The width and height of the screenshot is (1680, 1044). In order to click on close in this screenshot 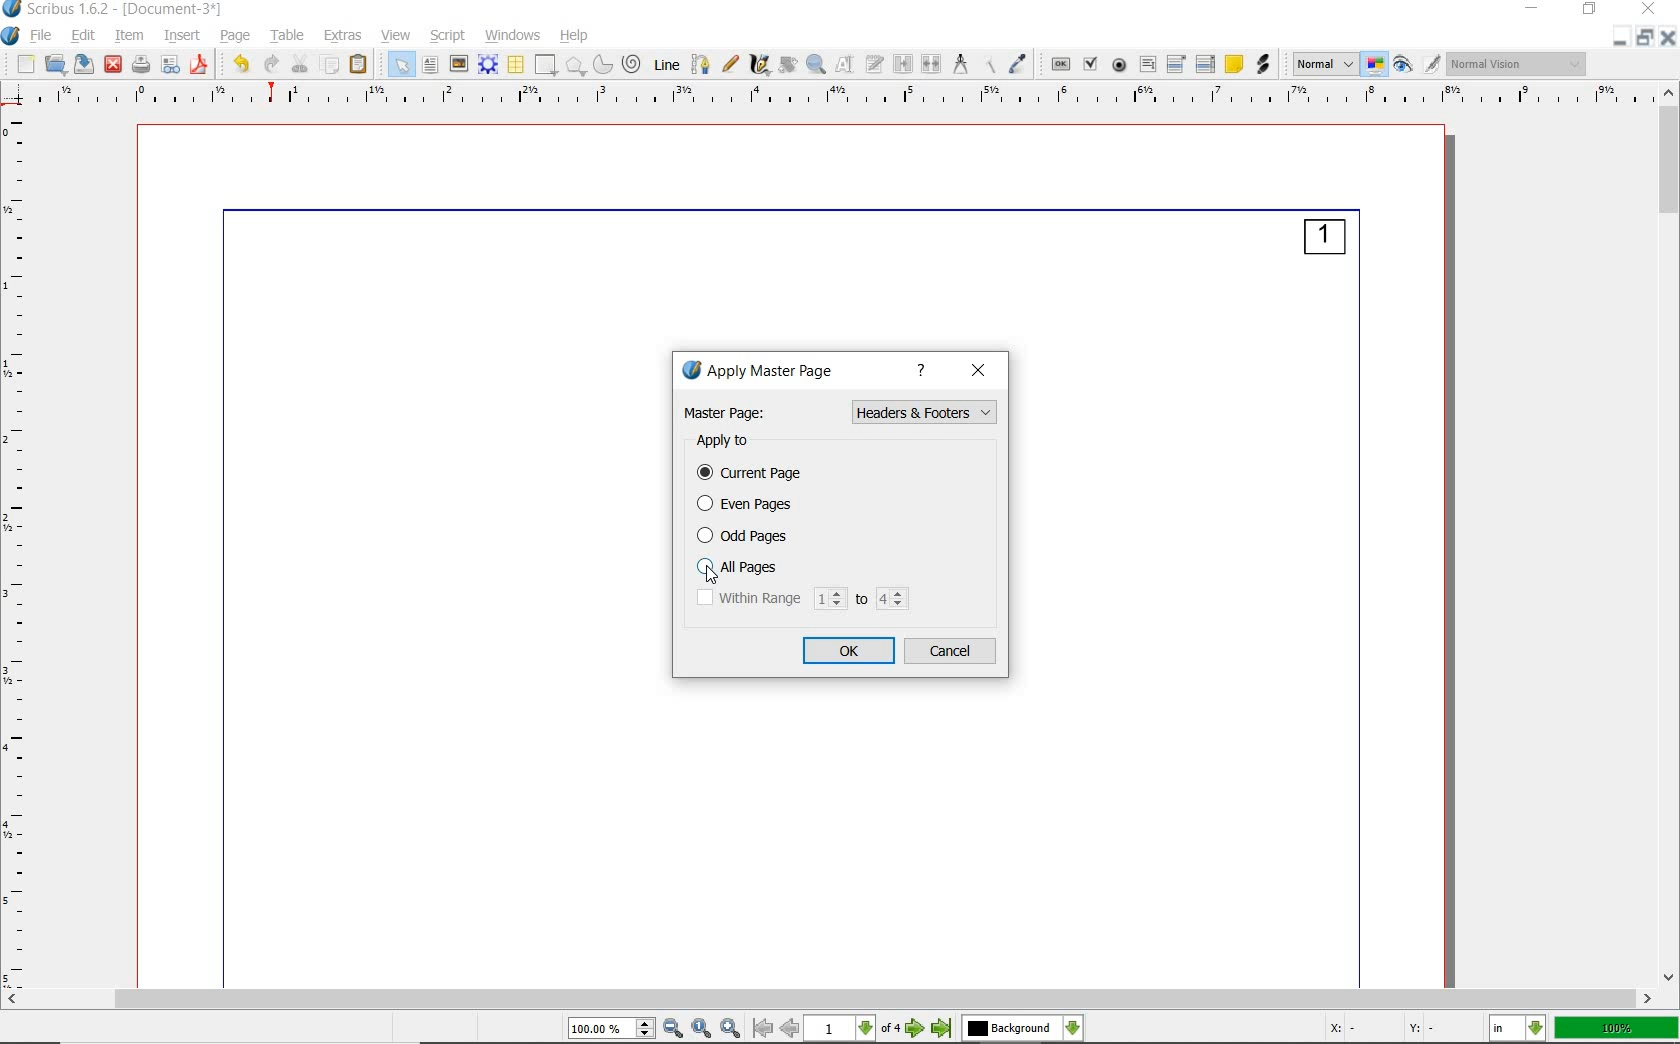, I will do `click(114, 66)`.